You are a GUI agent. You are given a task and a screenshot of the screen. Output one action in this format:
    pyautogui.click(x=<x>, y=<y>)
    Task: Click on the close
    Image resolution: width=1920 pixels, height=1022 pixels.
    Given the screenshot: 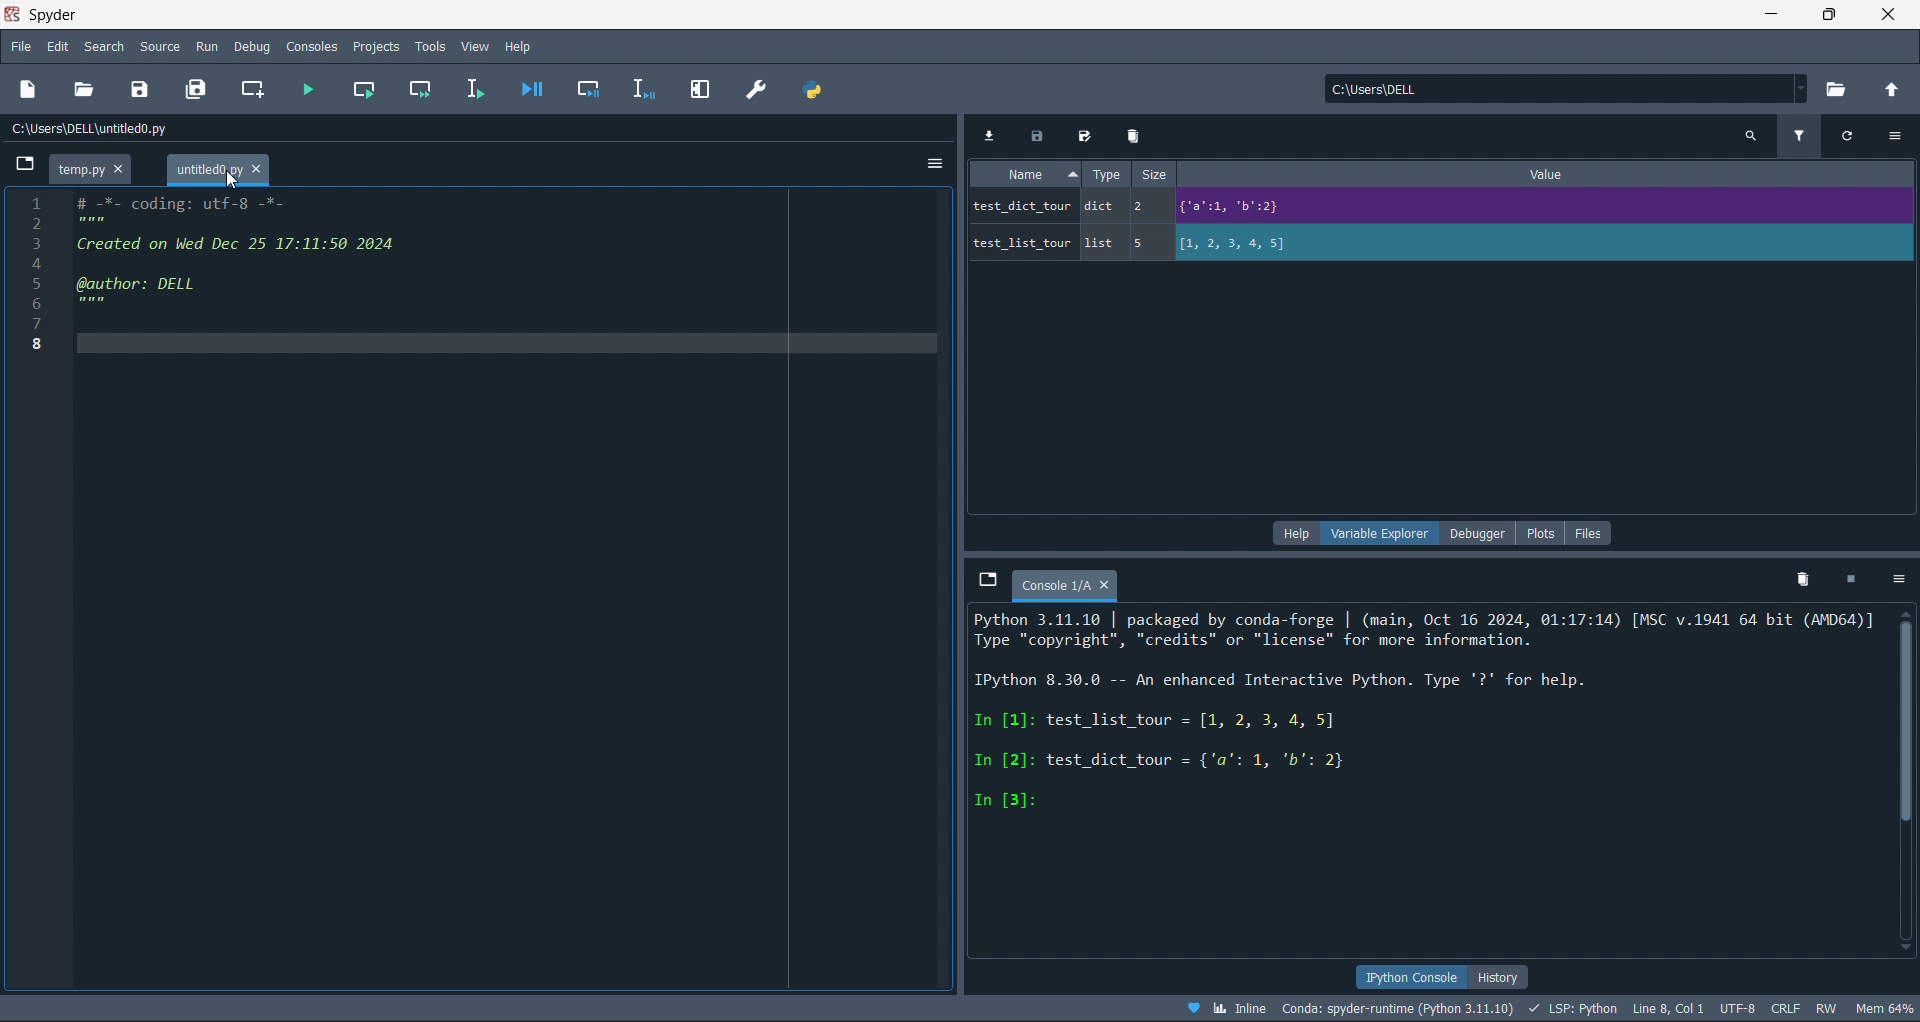 What is the action you would take?
    pyautogui.click(x=1891, y=16)
    